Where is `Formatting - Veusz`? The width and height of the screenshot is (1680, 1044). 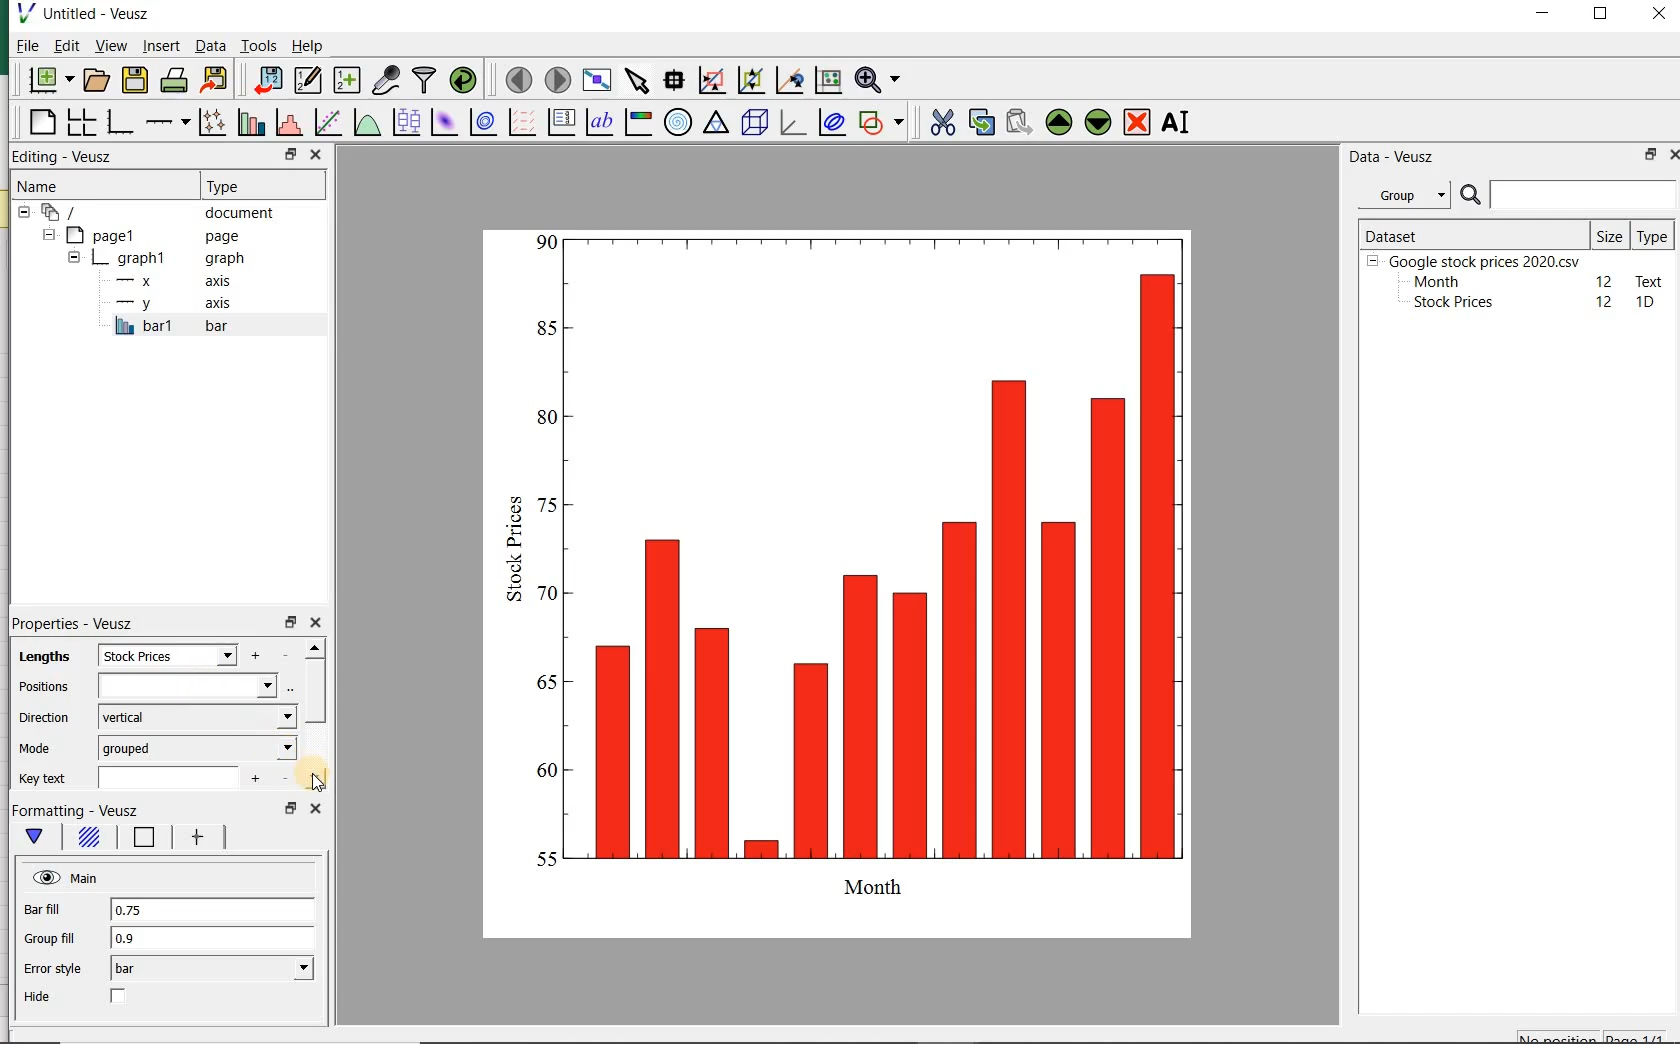 Formatting - Veusz is located at coordinates (81, 808).